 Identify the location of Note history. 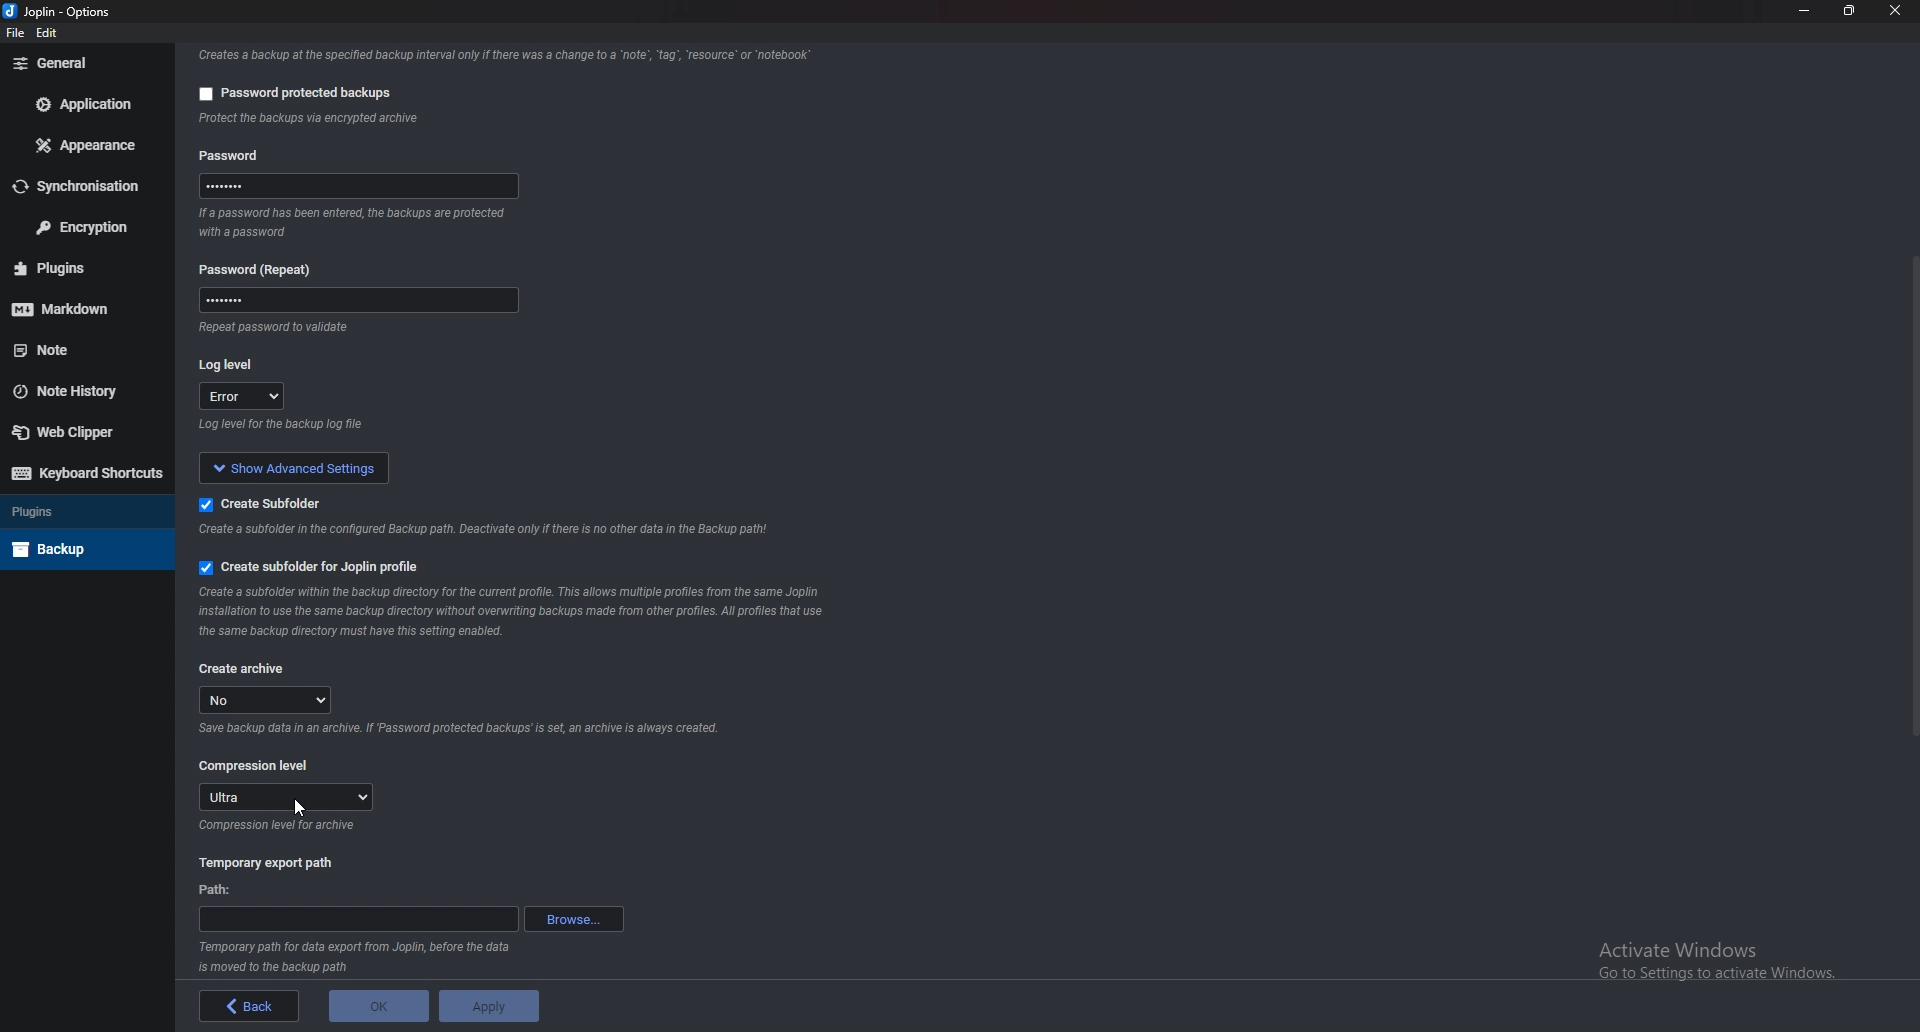
(82, 391).